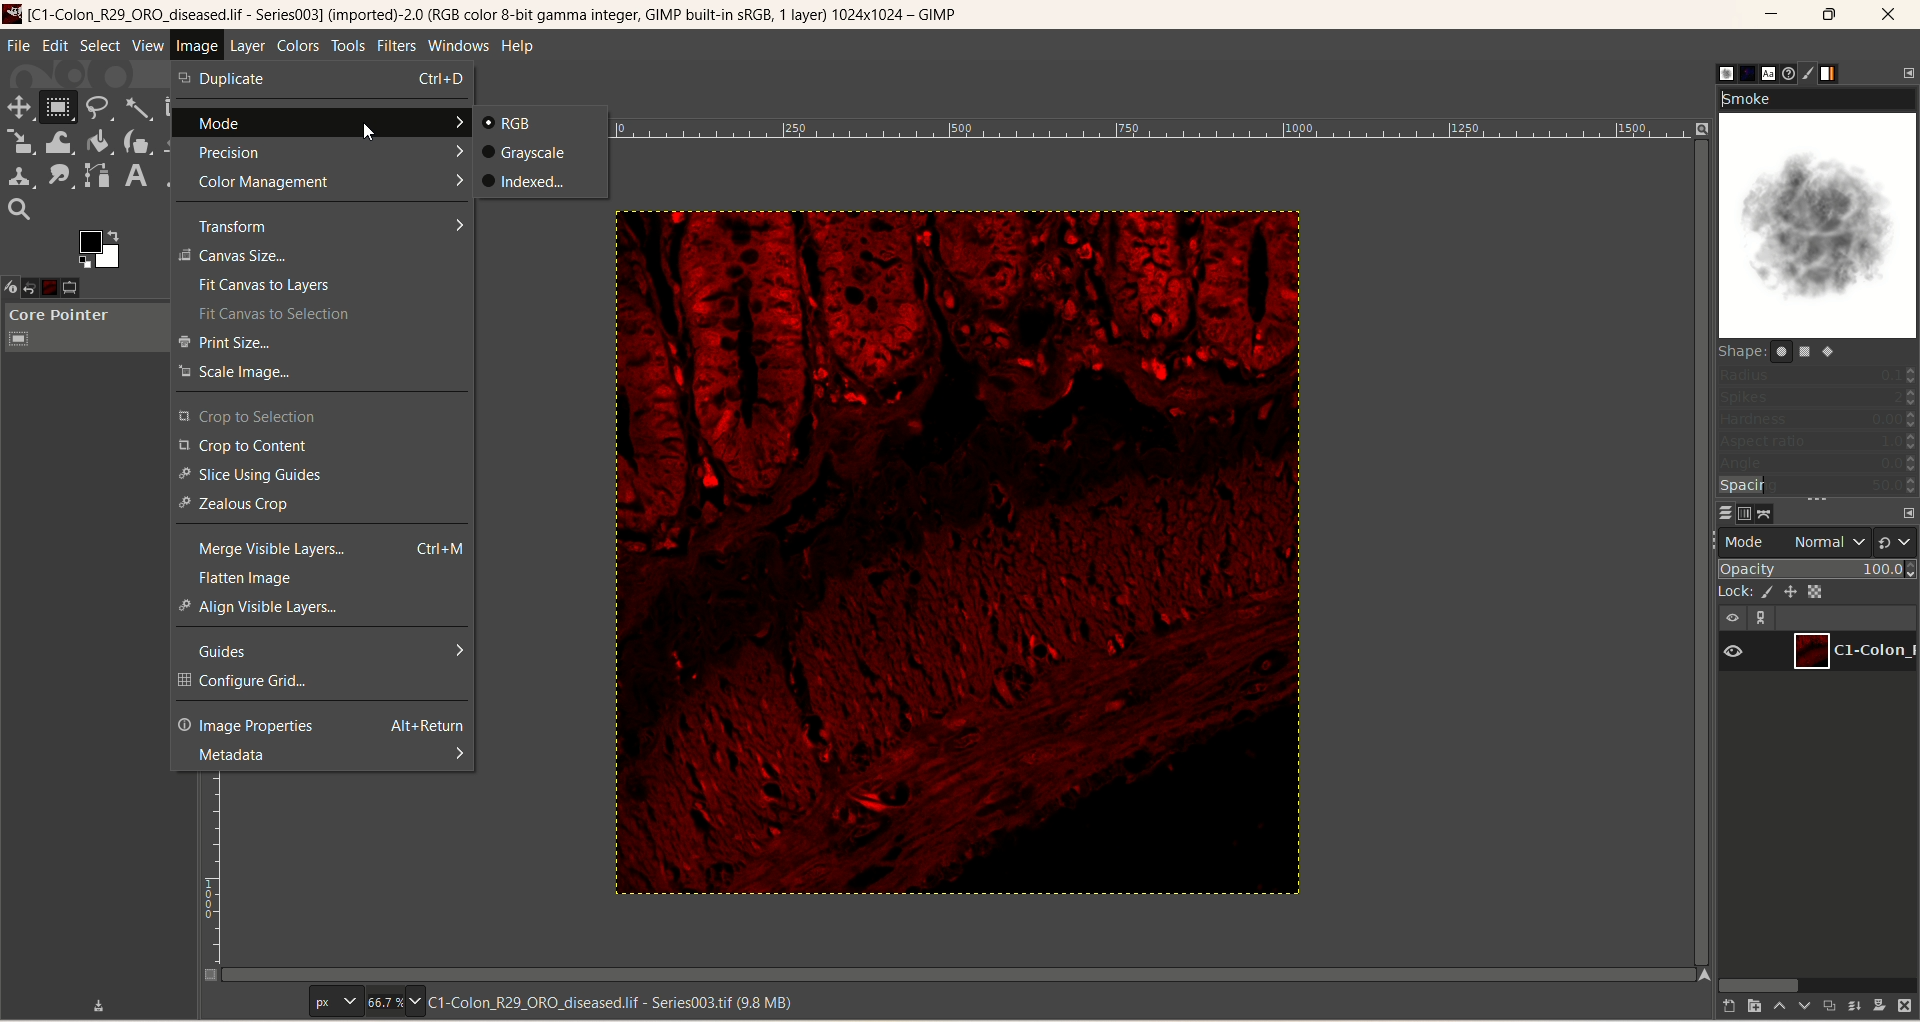  I want to click on horizontal scroll bar, so click(1817, 984).